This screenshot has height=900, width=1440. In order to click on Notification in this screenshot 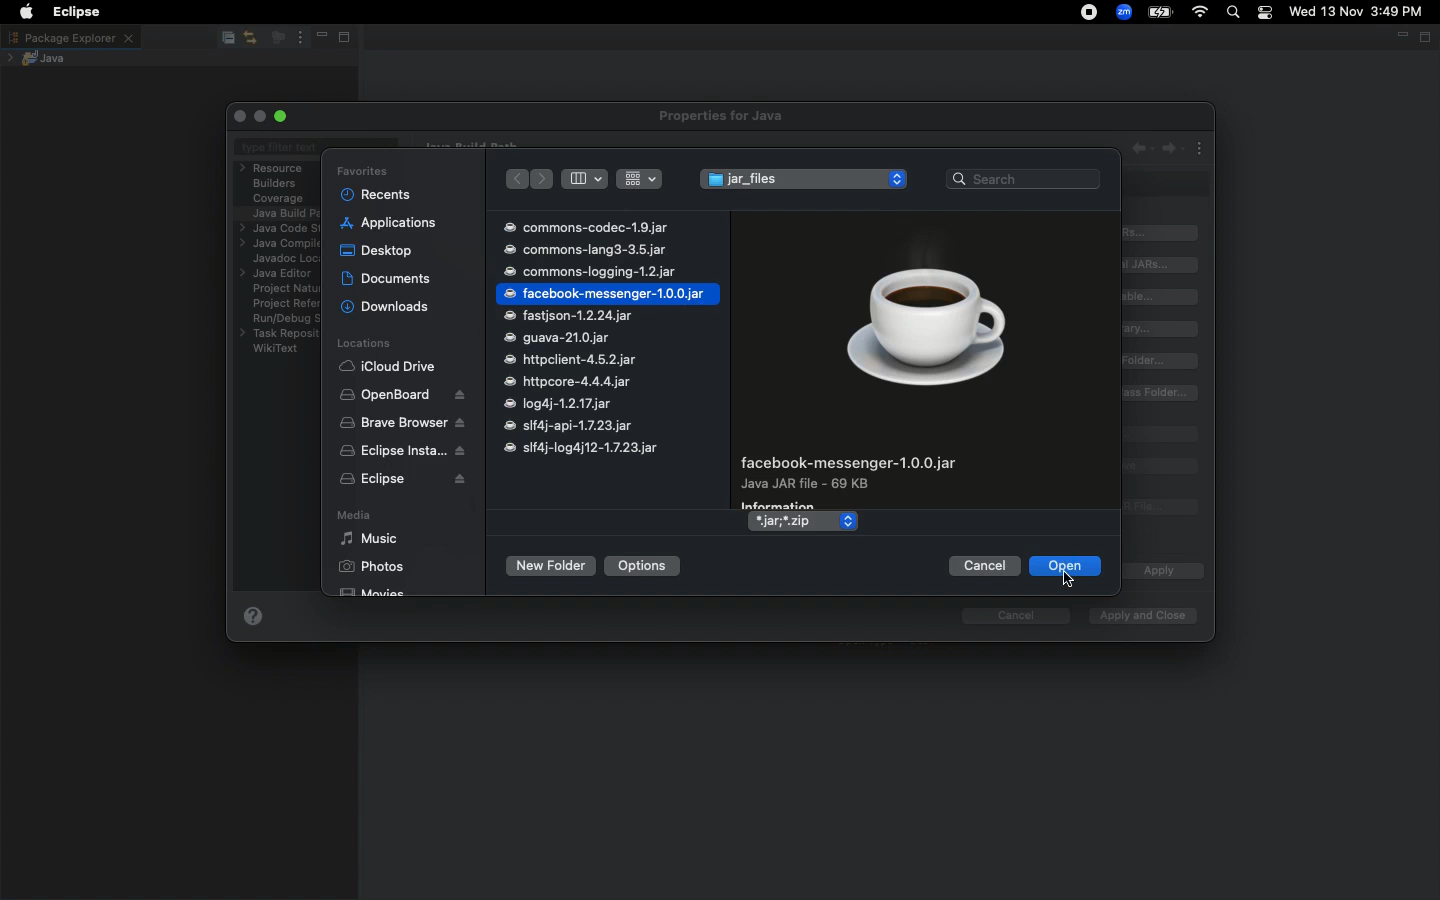, I will do `click(1267, 13)`.